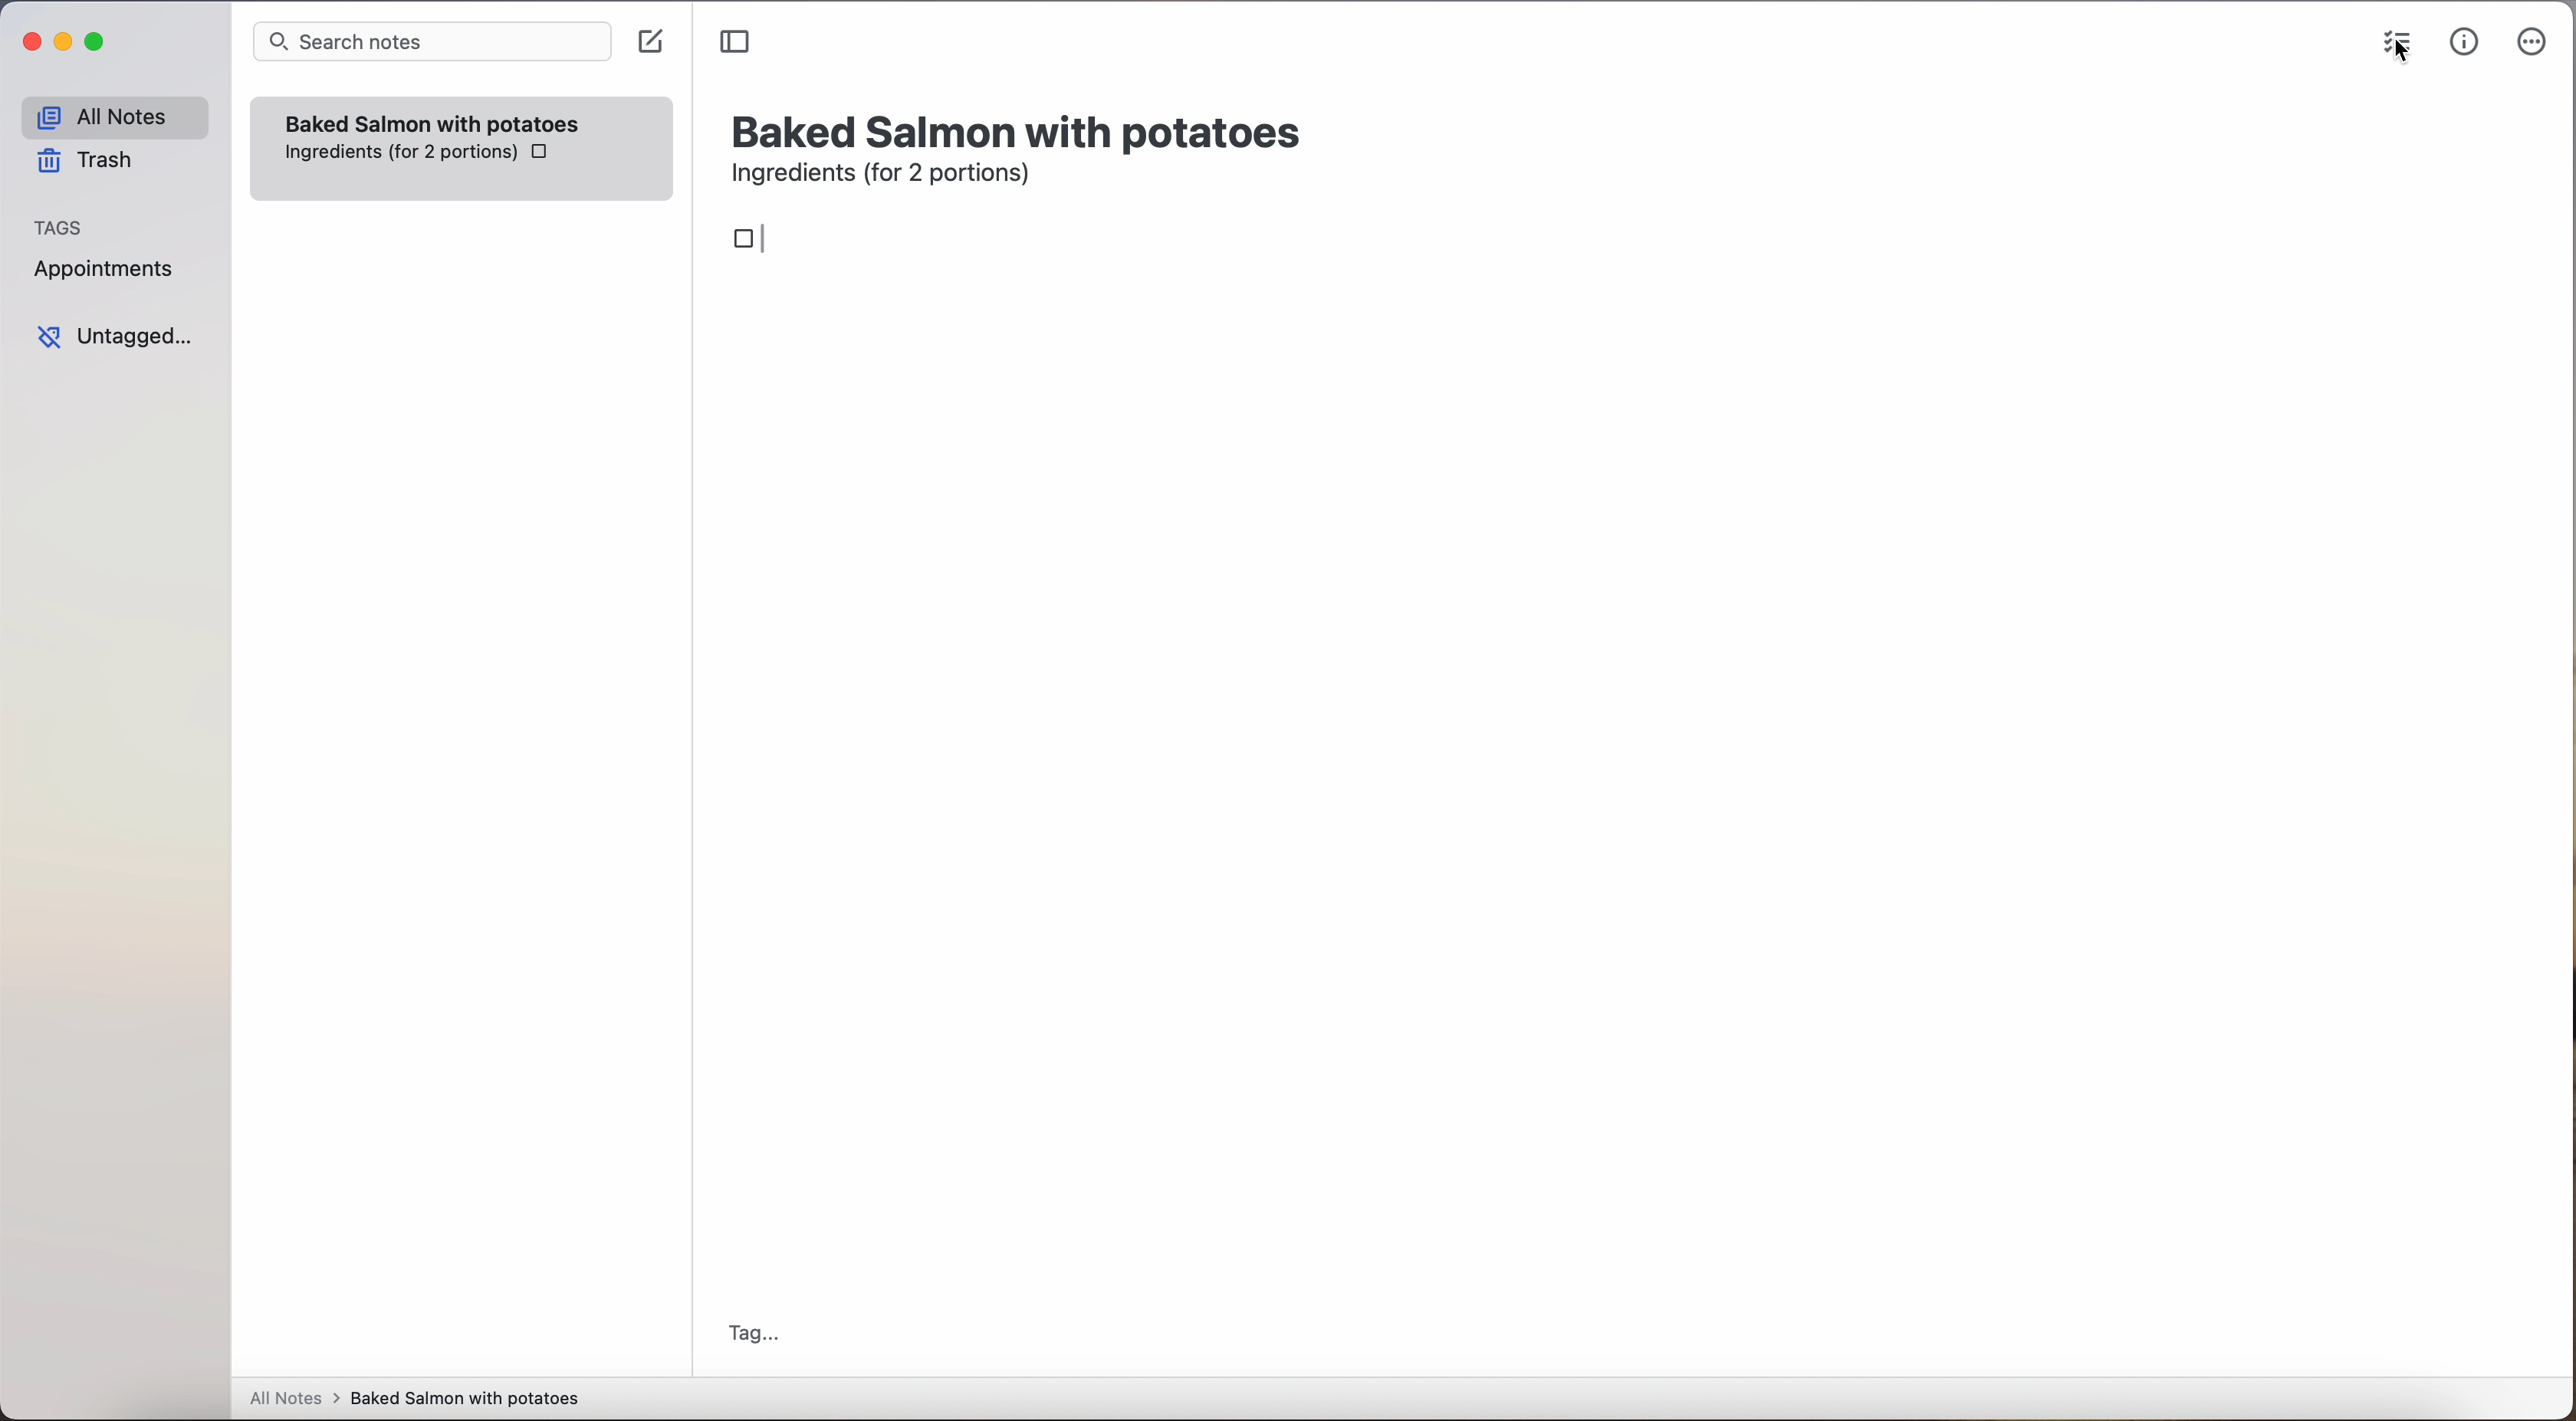 The width and height of the screenshot is (2576, 1421). Describe the element at coordinates (29, 43) in the screenshot. I see `close Simplenote` at that location.